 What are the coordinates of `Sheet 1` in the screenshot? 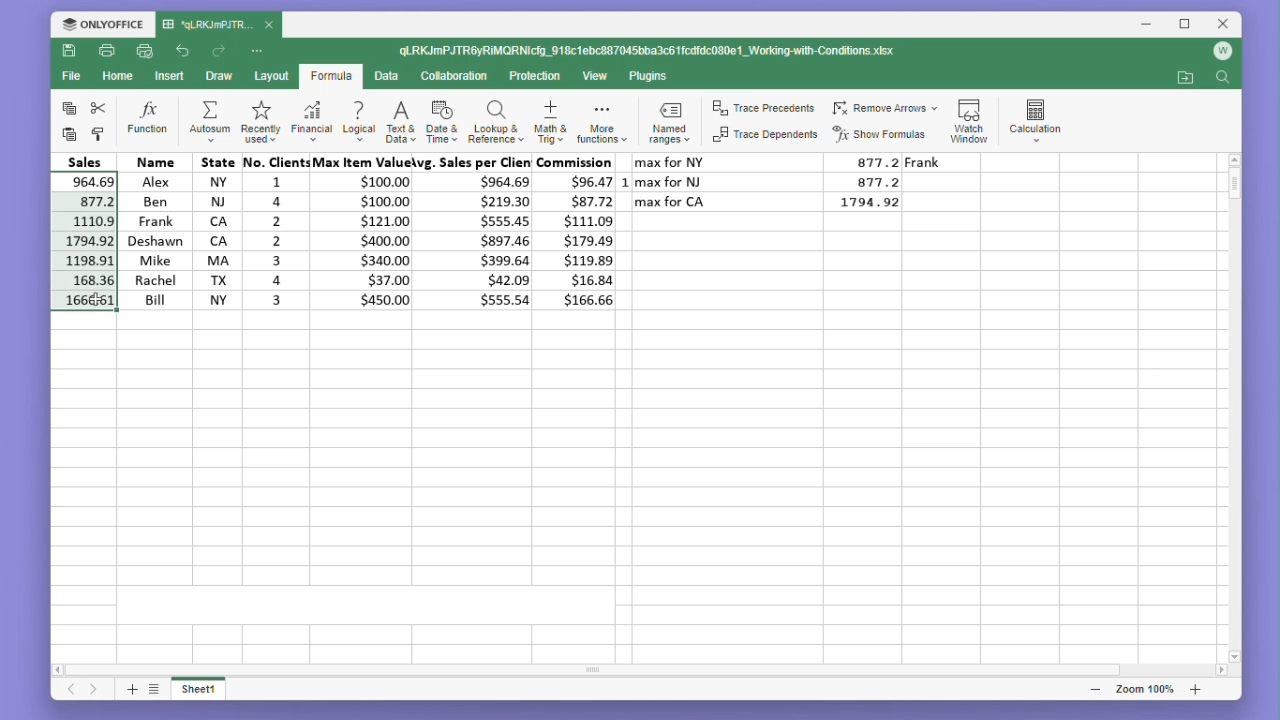 It's located at (209, 692).